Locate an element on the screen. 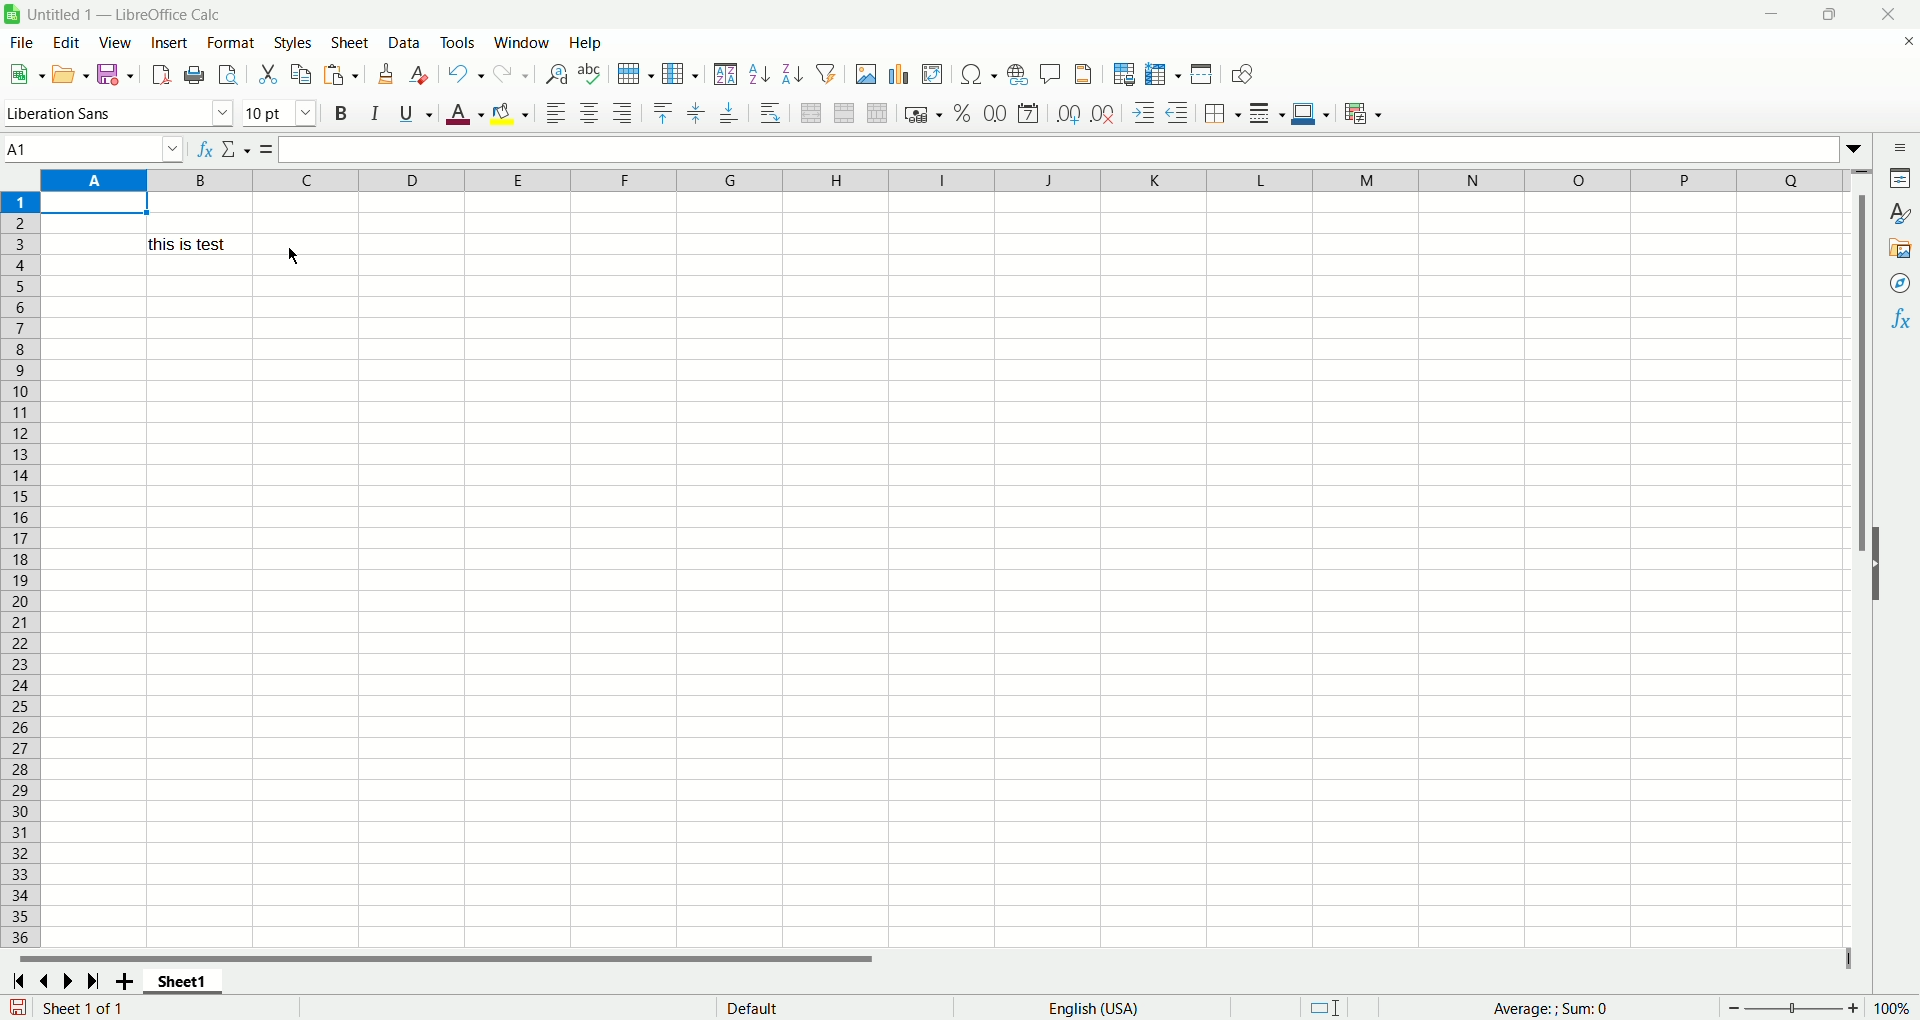 The height and width of the screenshot is (1020, 1920). Maximize is located at coordinates (1829, 15).